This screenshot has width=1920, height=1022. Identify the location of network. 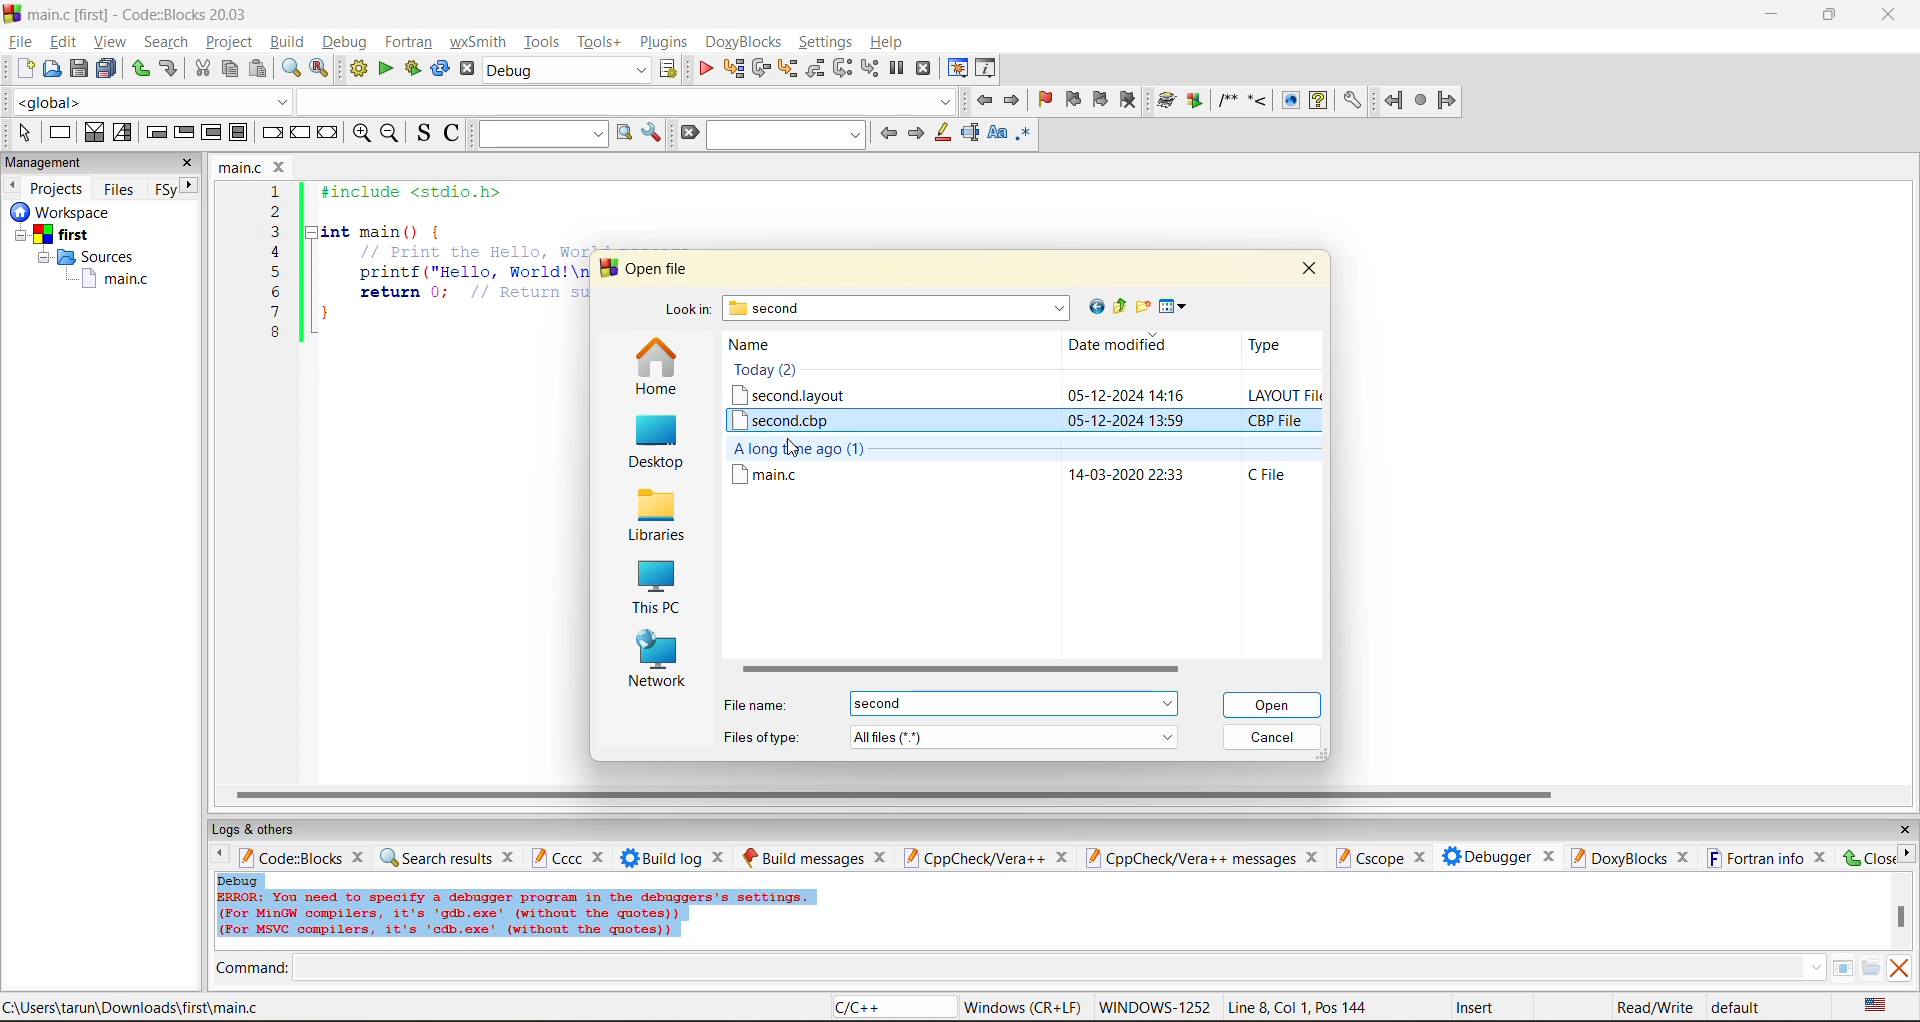
(658, 662).